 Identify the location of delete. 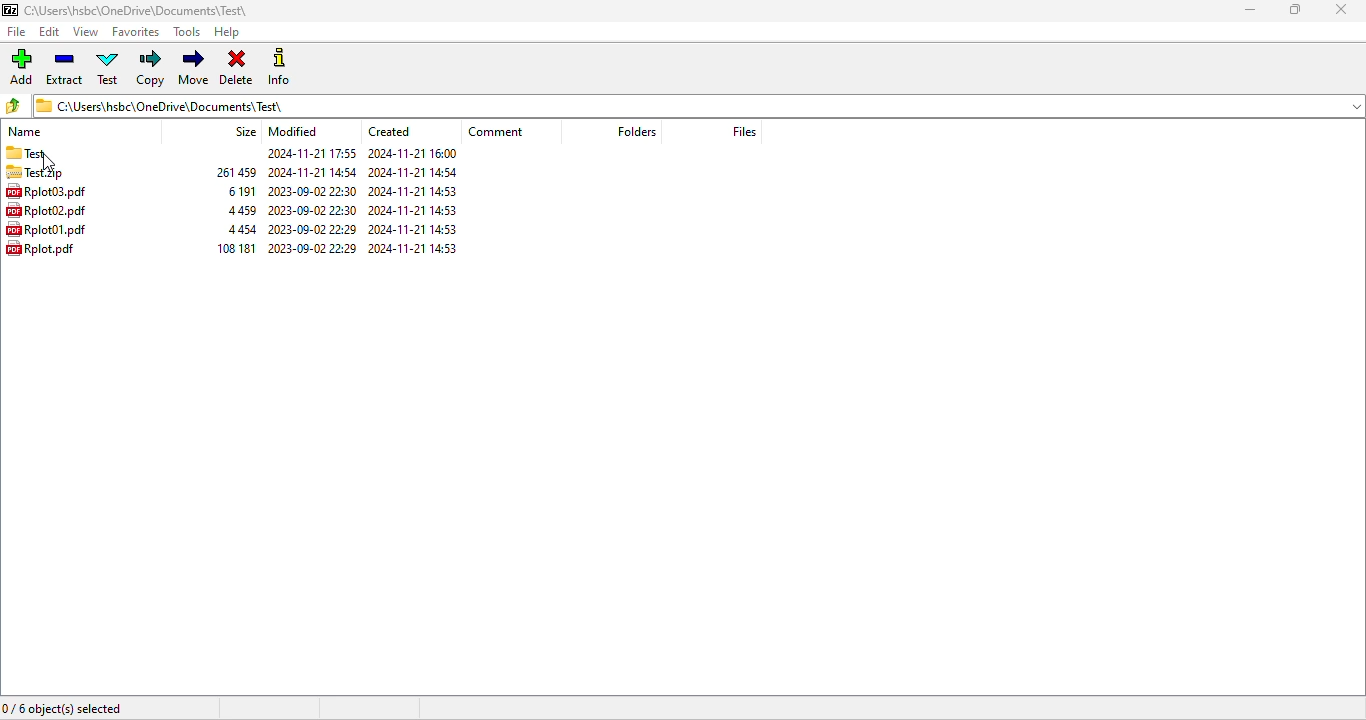
(236, 67).